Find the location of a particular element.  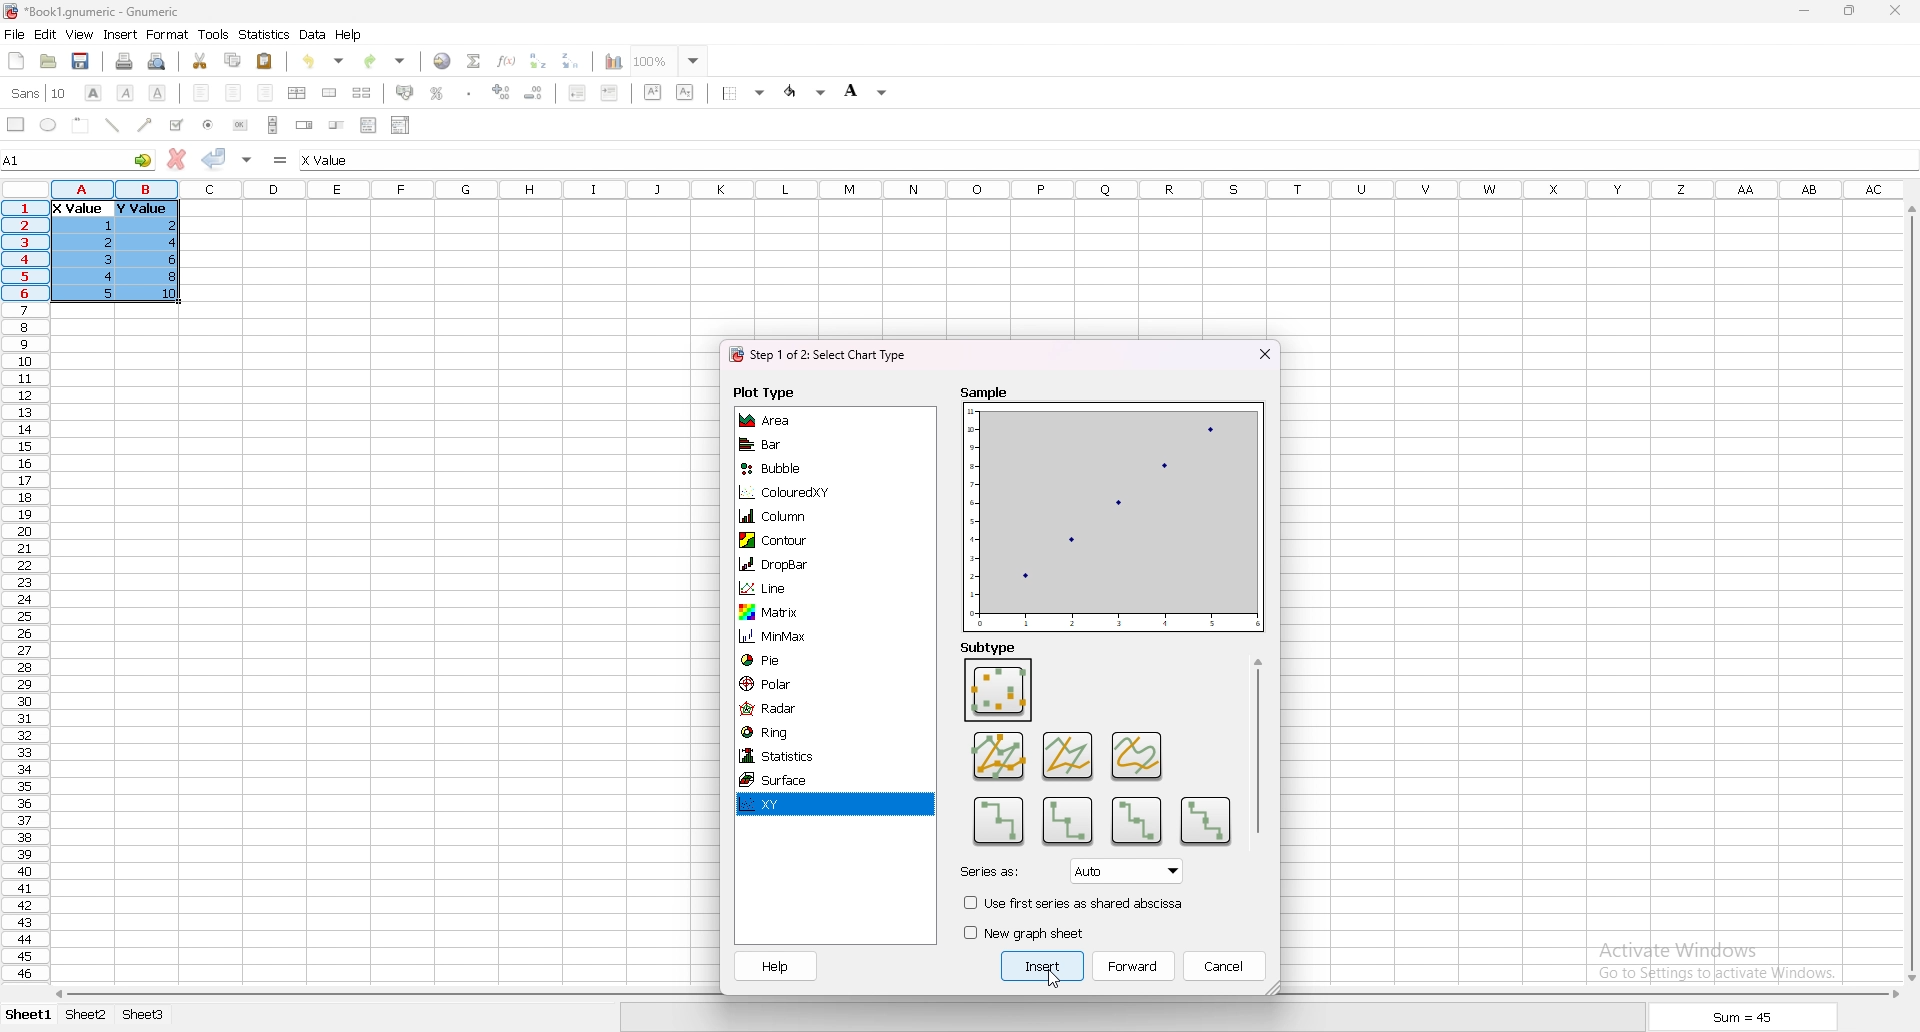

insert is located at coordinates (1045, 967).